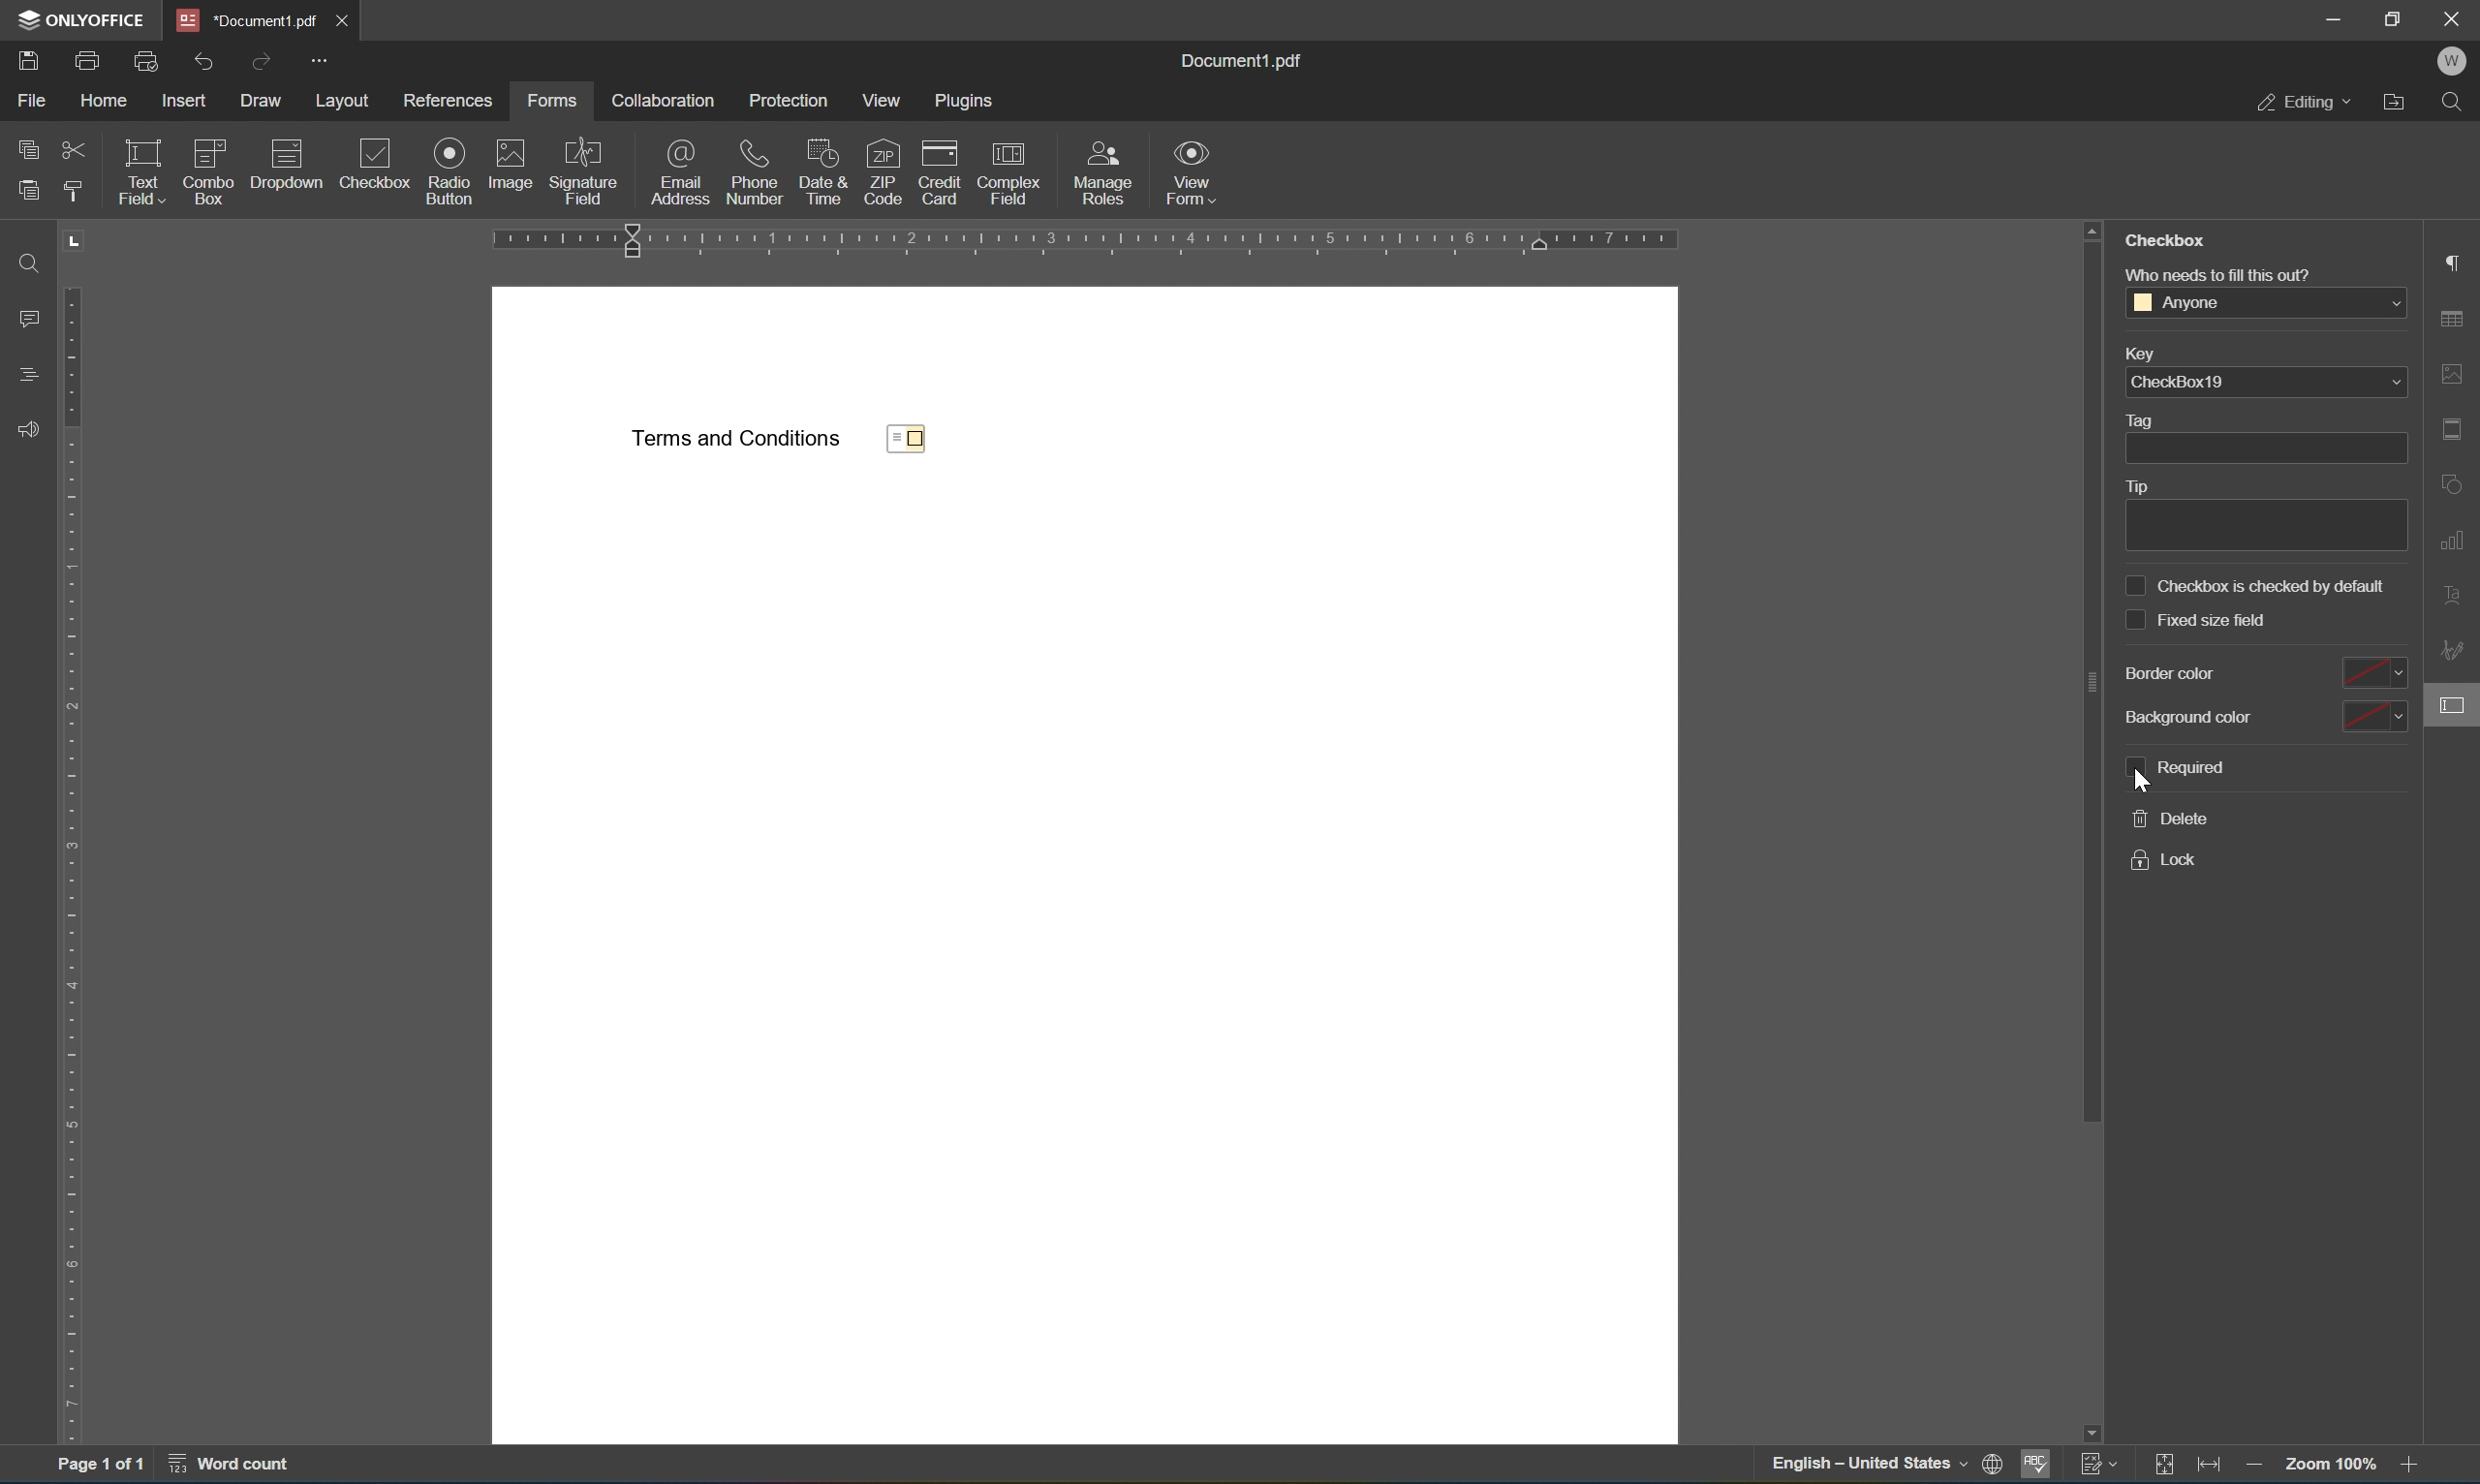 This screenshot has height=1484, width=2480. Describe the element at coordinates (30, 434) in the screenshot. I see `feedback and support` at that location.